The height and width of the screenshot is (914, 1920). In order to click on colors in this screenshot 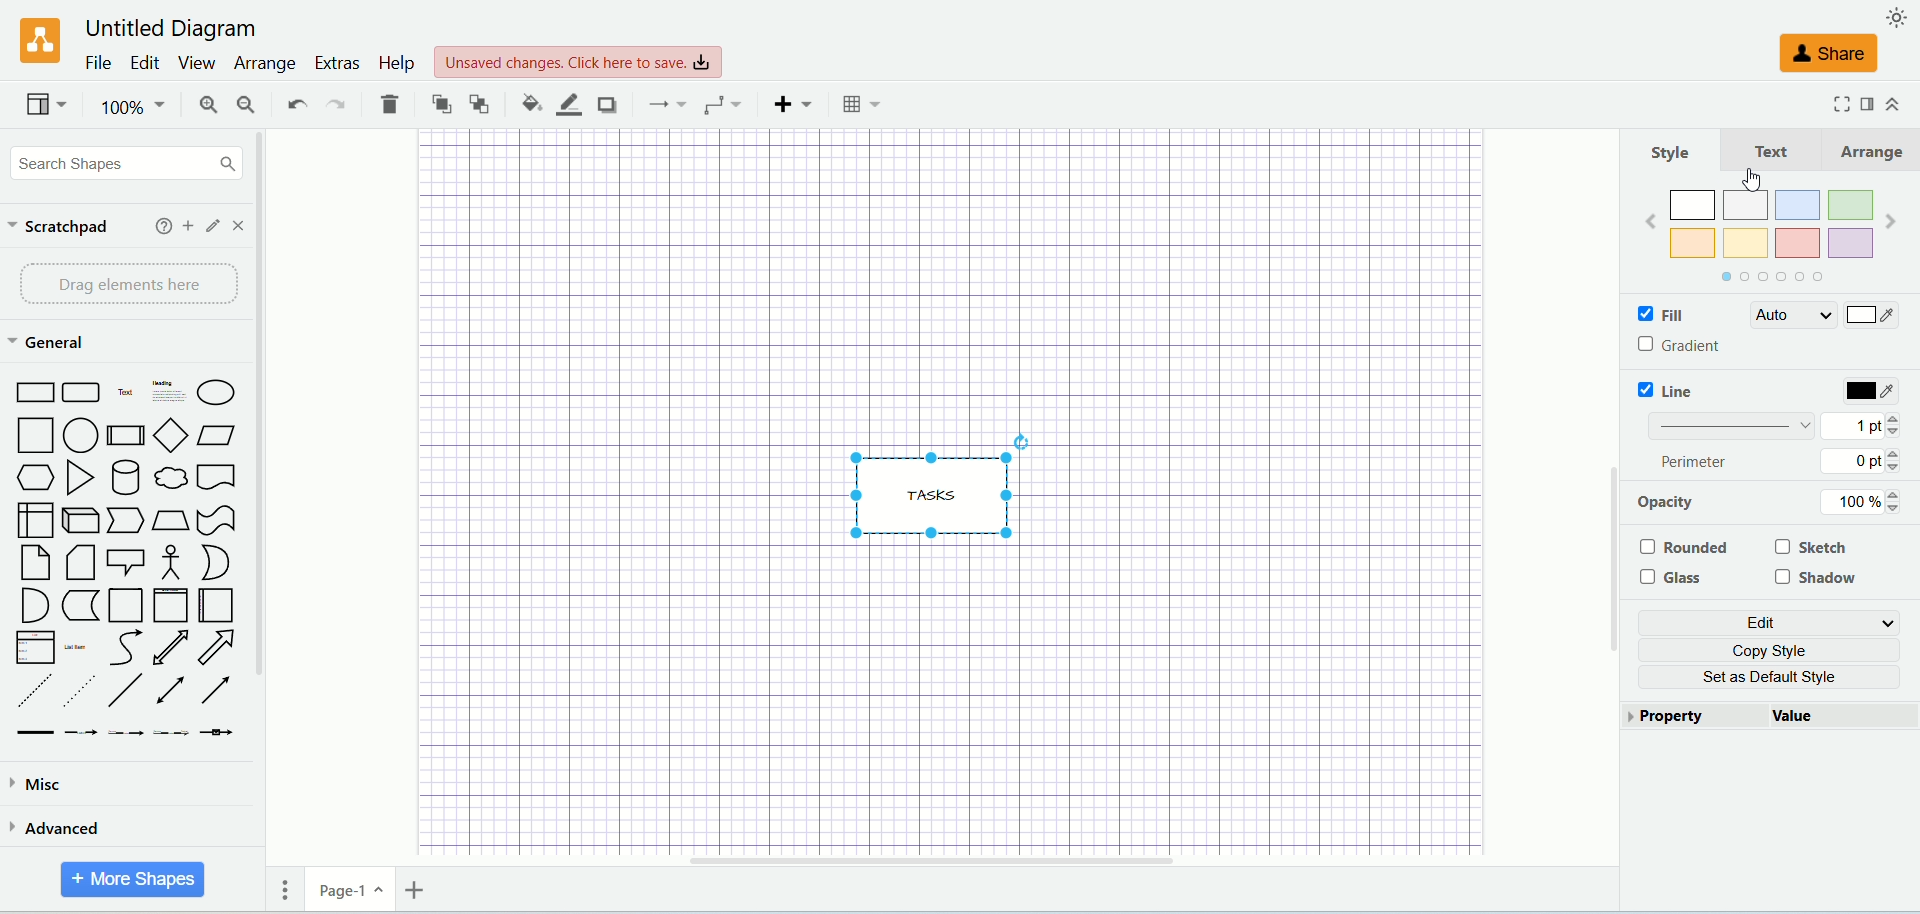, I will do `click(1779, 236)`.